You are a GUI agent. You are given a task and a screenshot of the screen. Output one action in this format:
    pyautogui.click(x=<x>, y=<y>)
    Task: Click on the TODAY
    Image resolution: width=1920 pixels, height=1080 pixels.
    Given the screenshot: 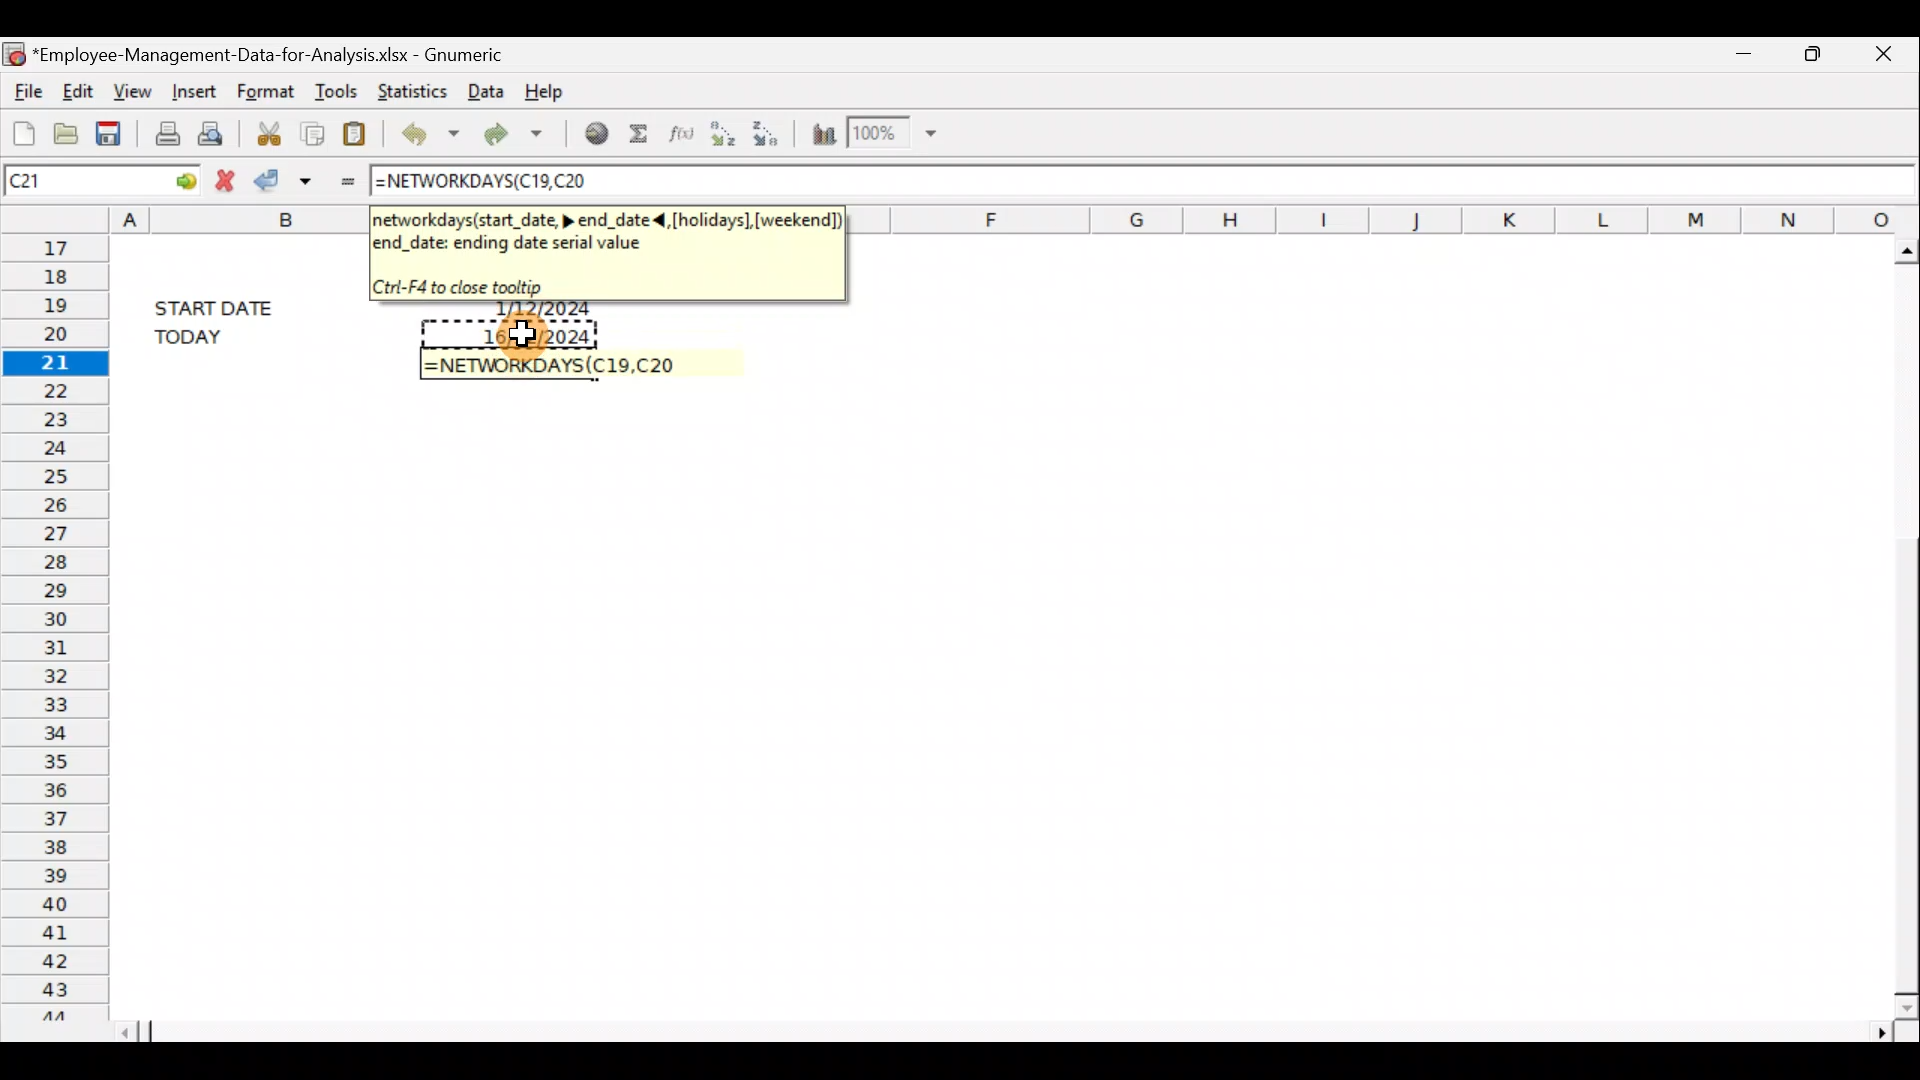 What is the action you would take?
    pyautogui.click(x=221, y=336)
    